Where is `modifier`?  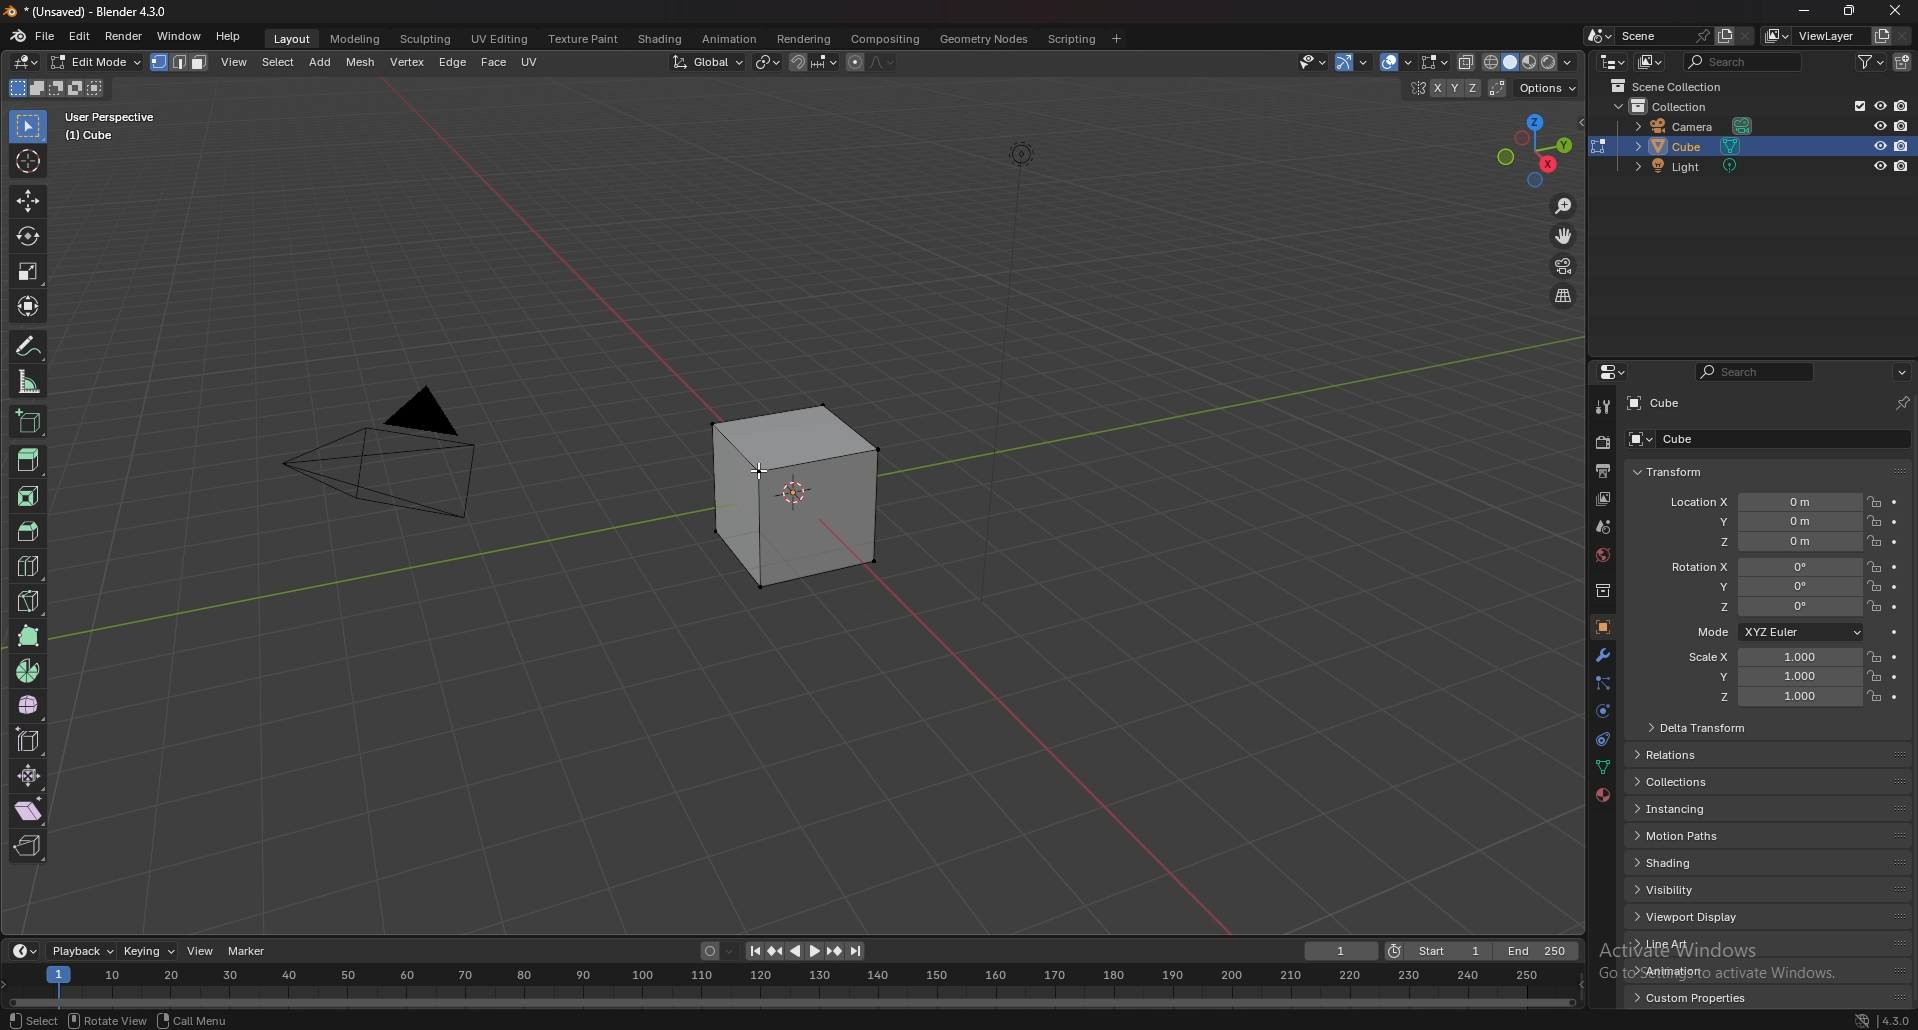 modifier is located at coordinates (1604, 656).